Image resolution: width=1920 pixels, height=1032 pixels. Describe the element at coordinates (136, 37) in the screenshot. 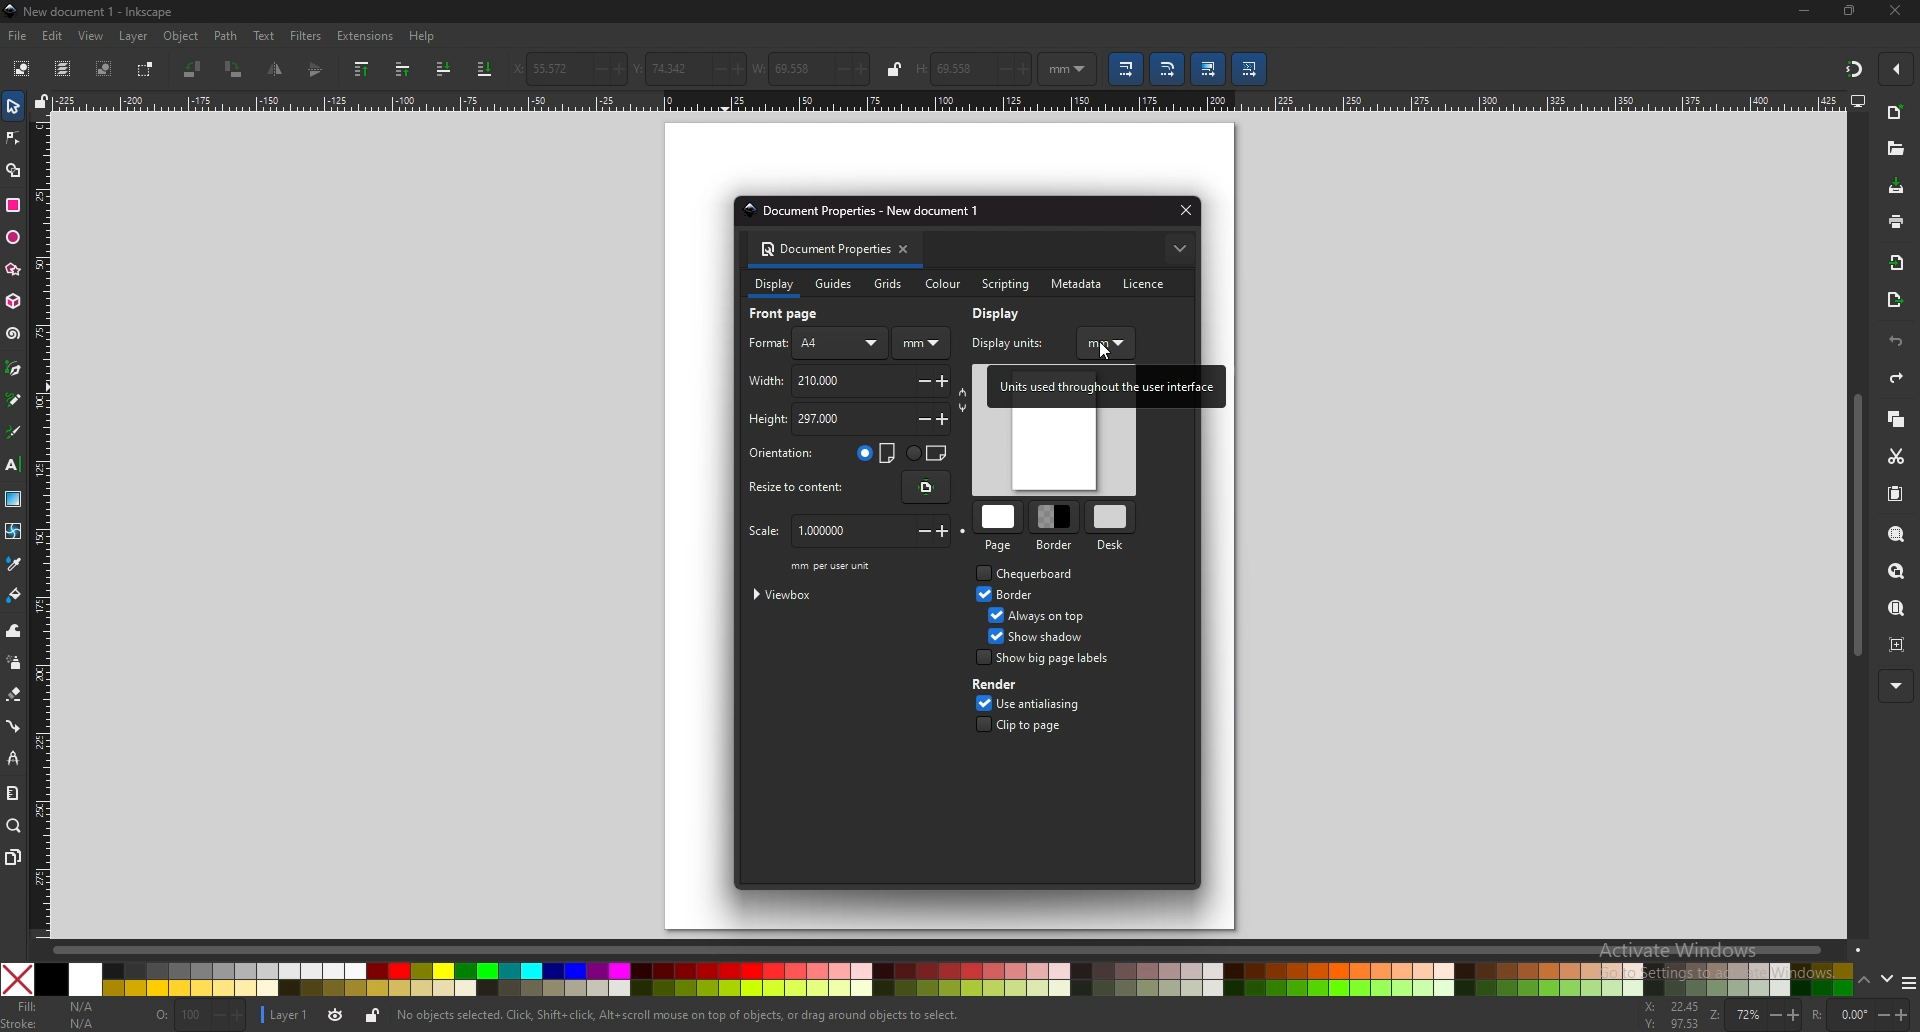

I see `layer` at that location.